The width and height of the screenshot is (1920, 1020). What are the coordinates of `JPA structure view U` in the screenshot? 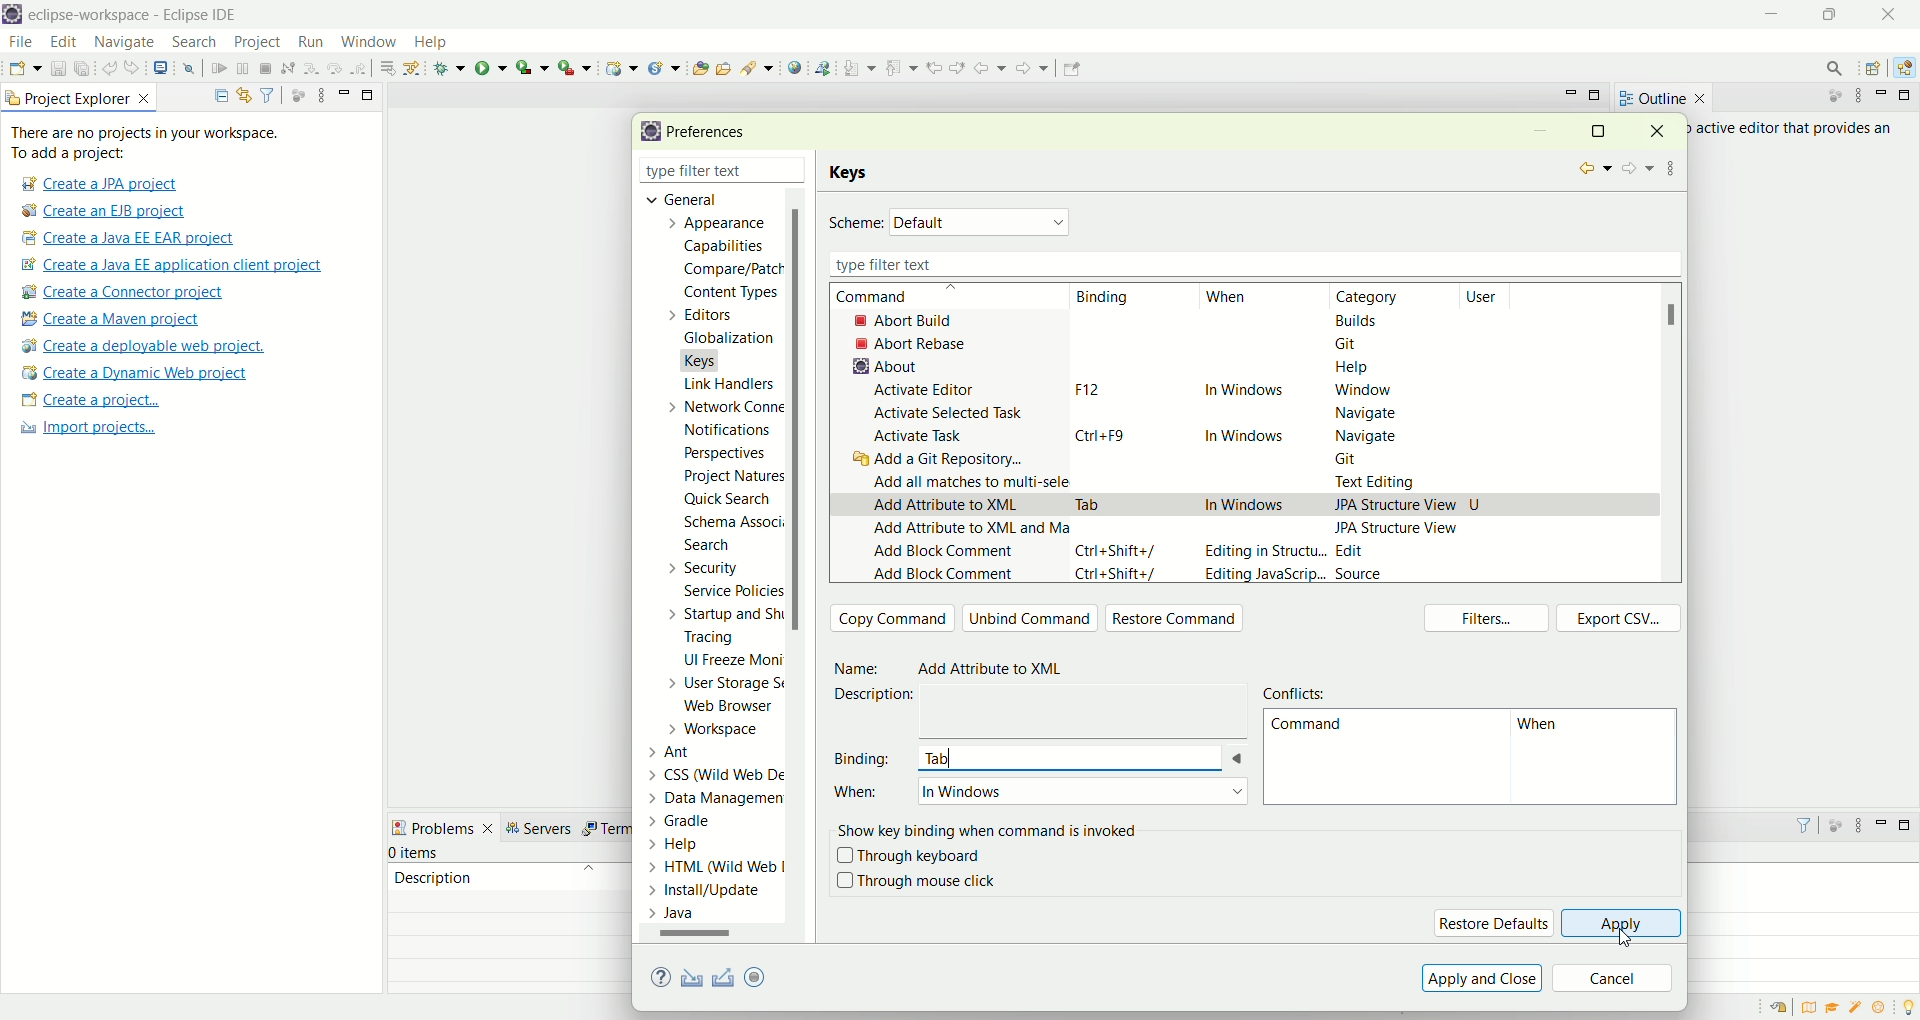 It's located at (1408, 503).